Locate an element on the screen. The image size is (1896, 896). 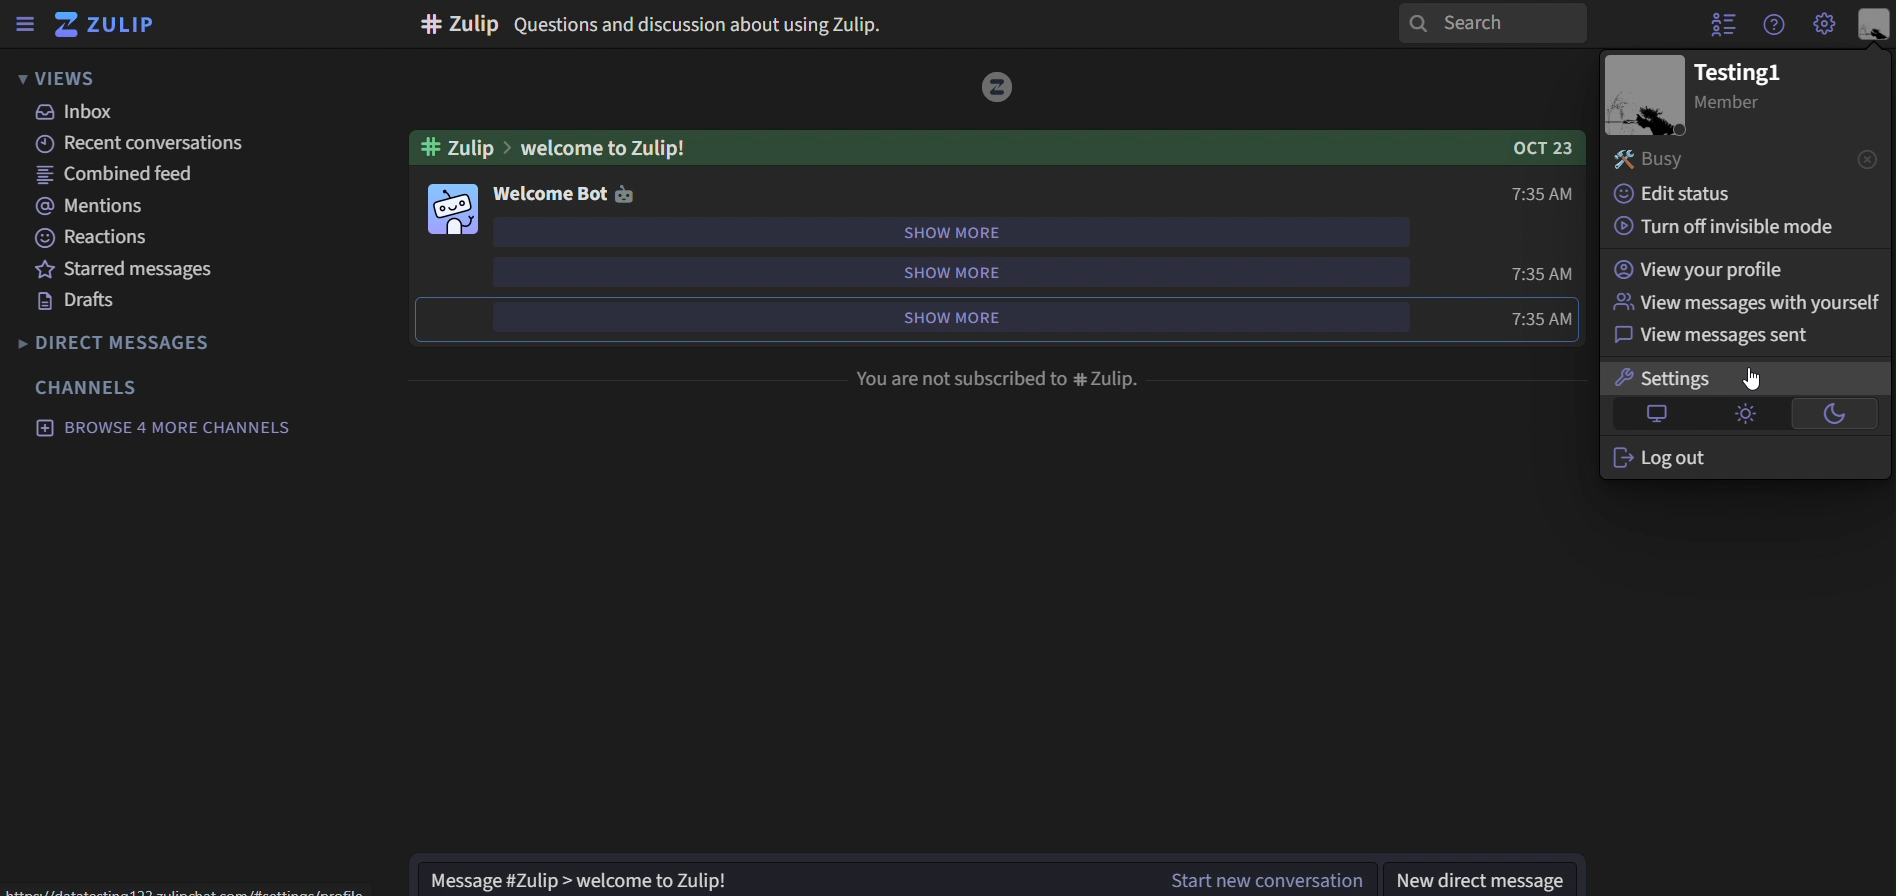
7:35am is located at coordinates (1546, 274).